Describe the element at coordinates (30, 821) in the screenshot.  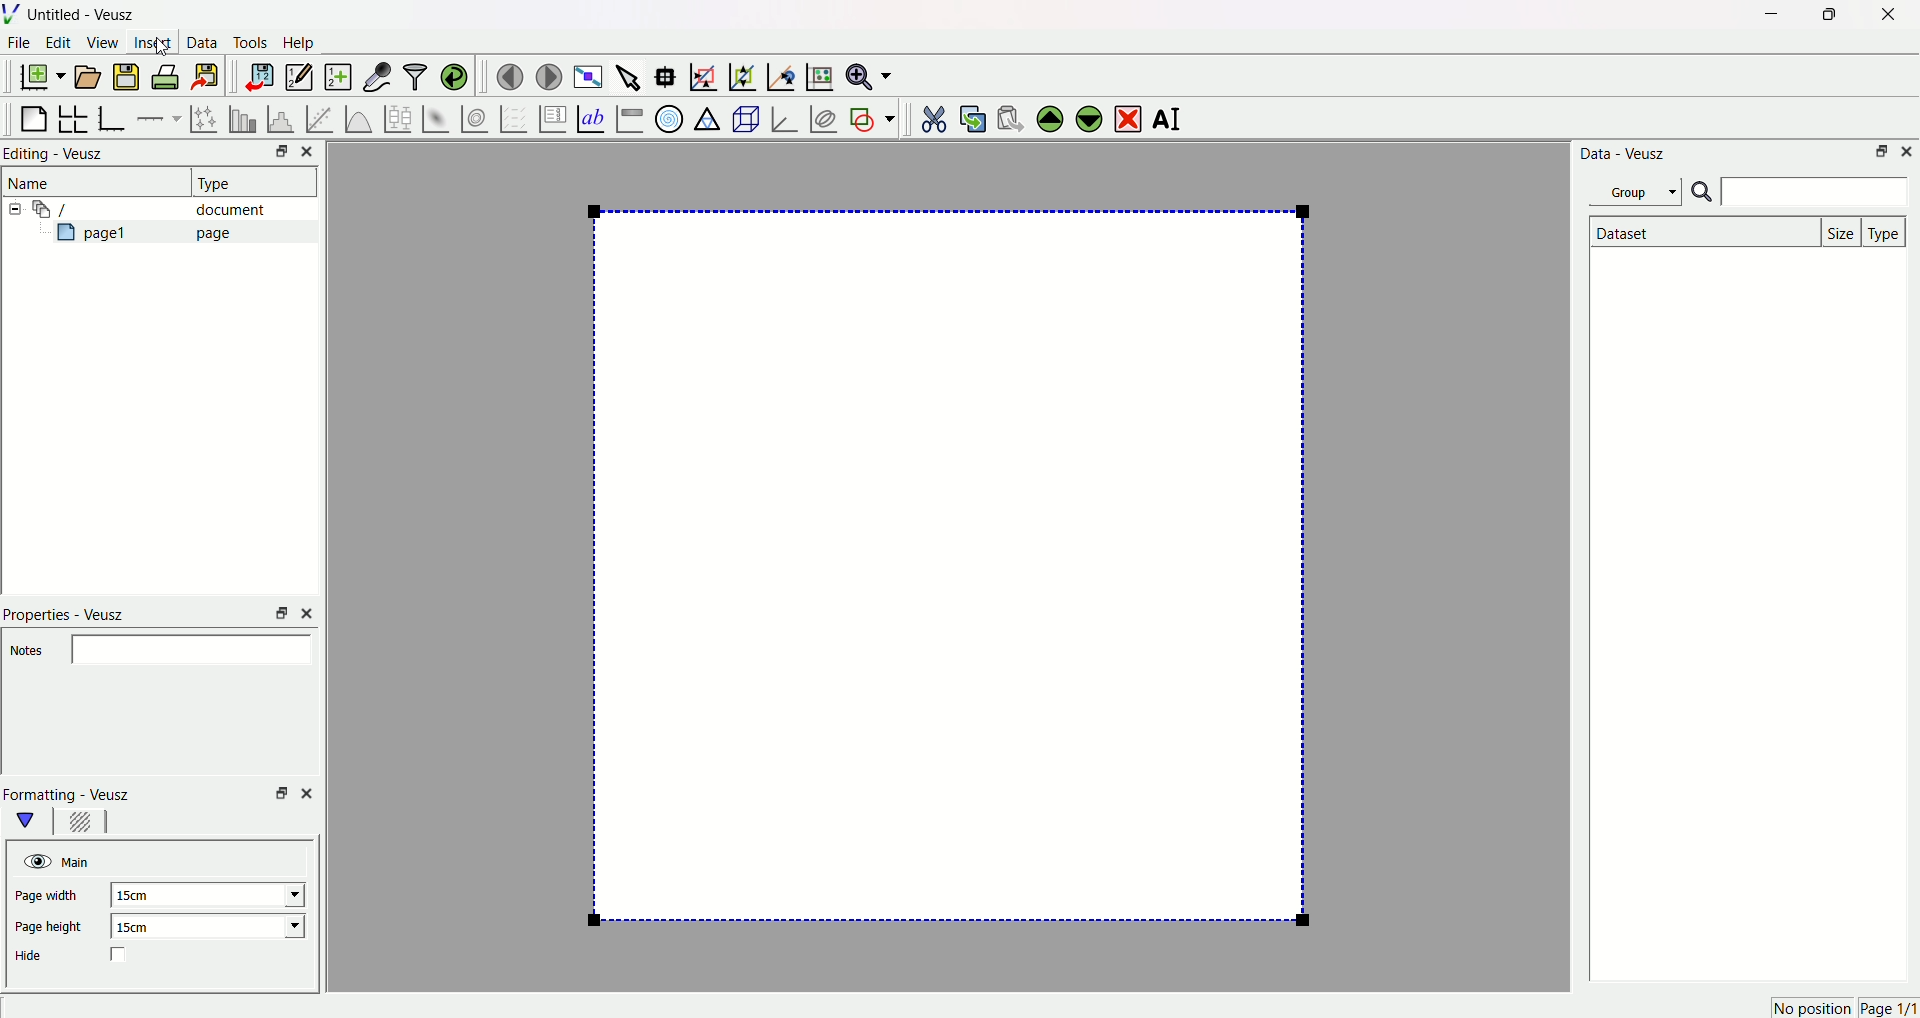
I see `main` at that location.